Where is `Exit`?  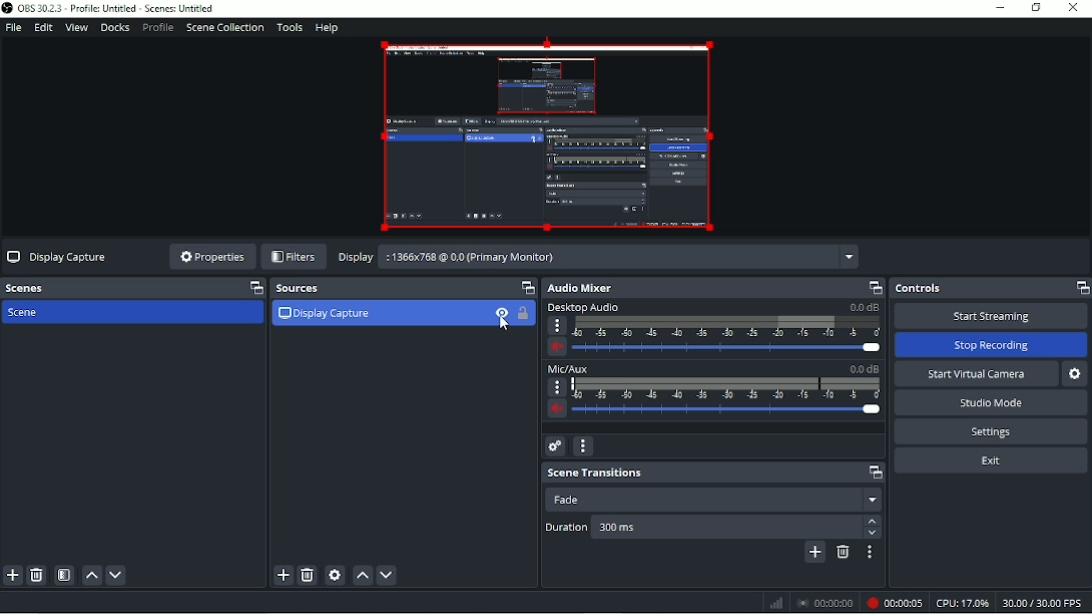 Exit is located at coordinates (991, 460).